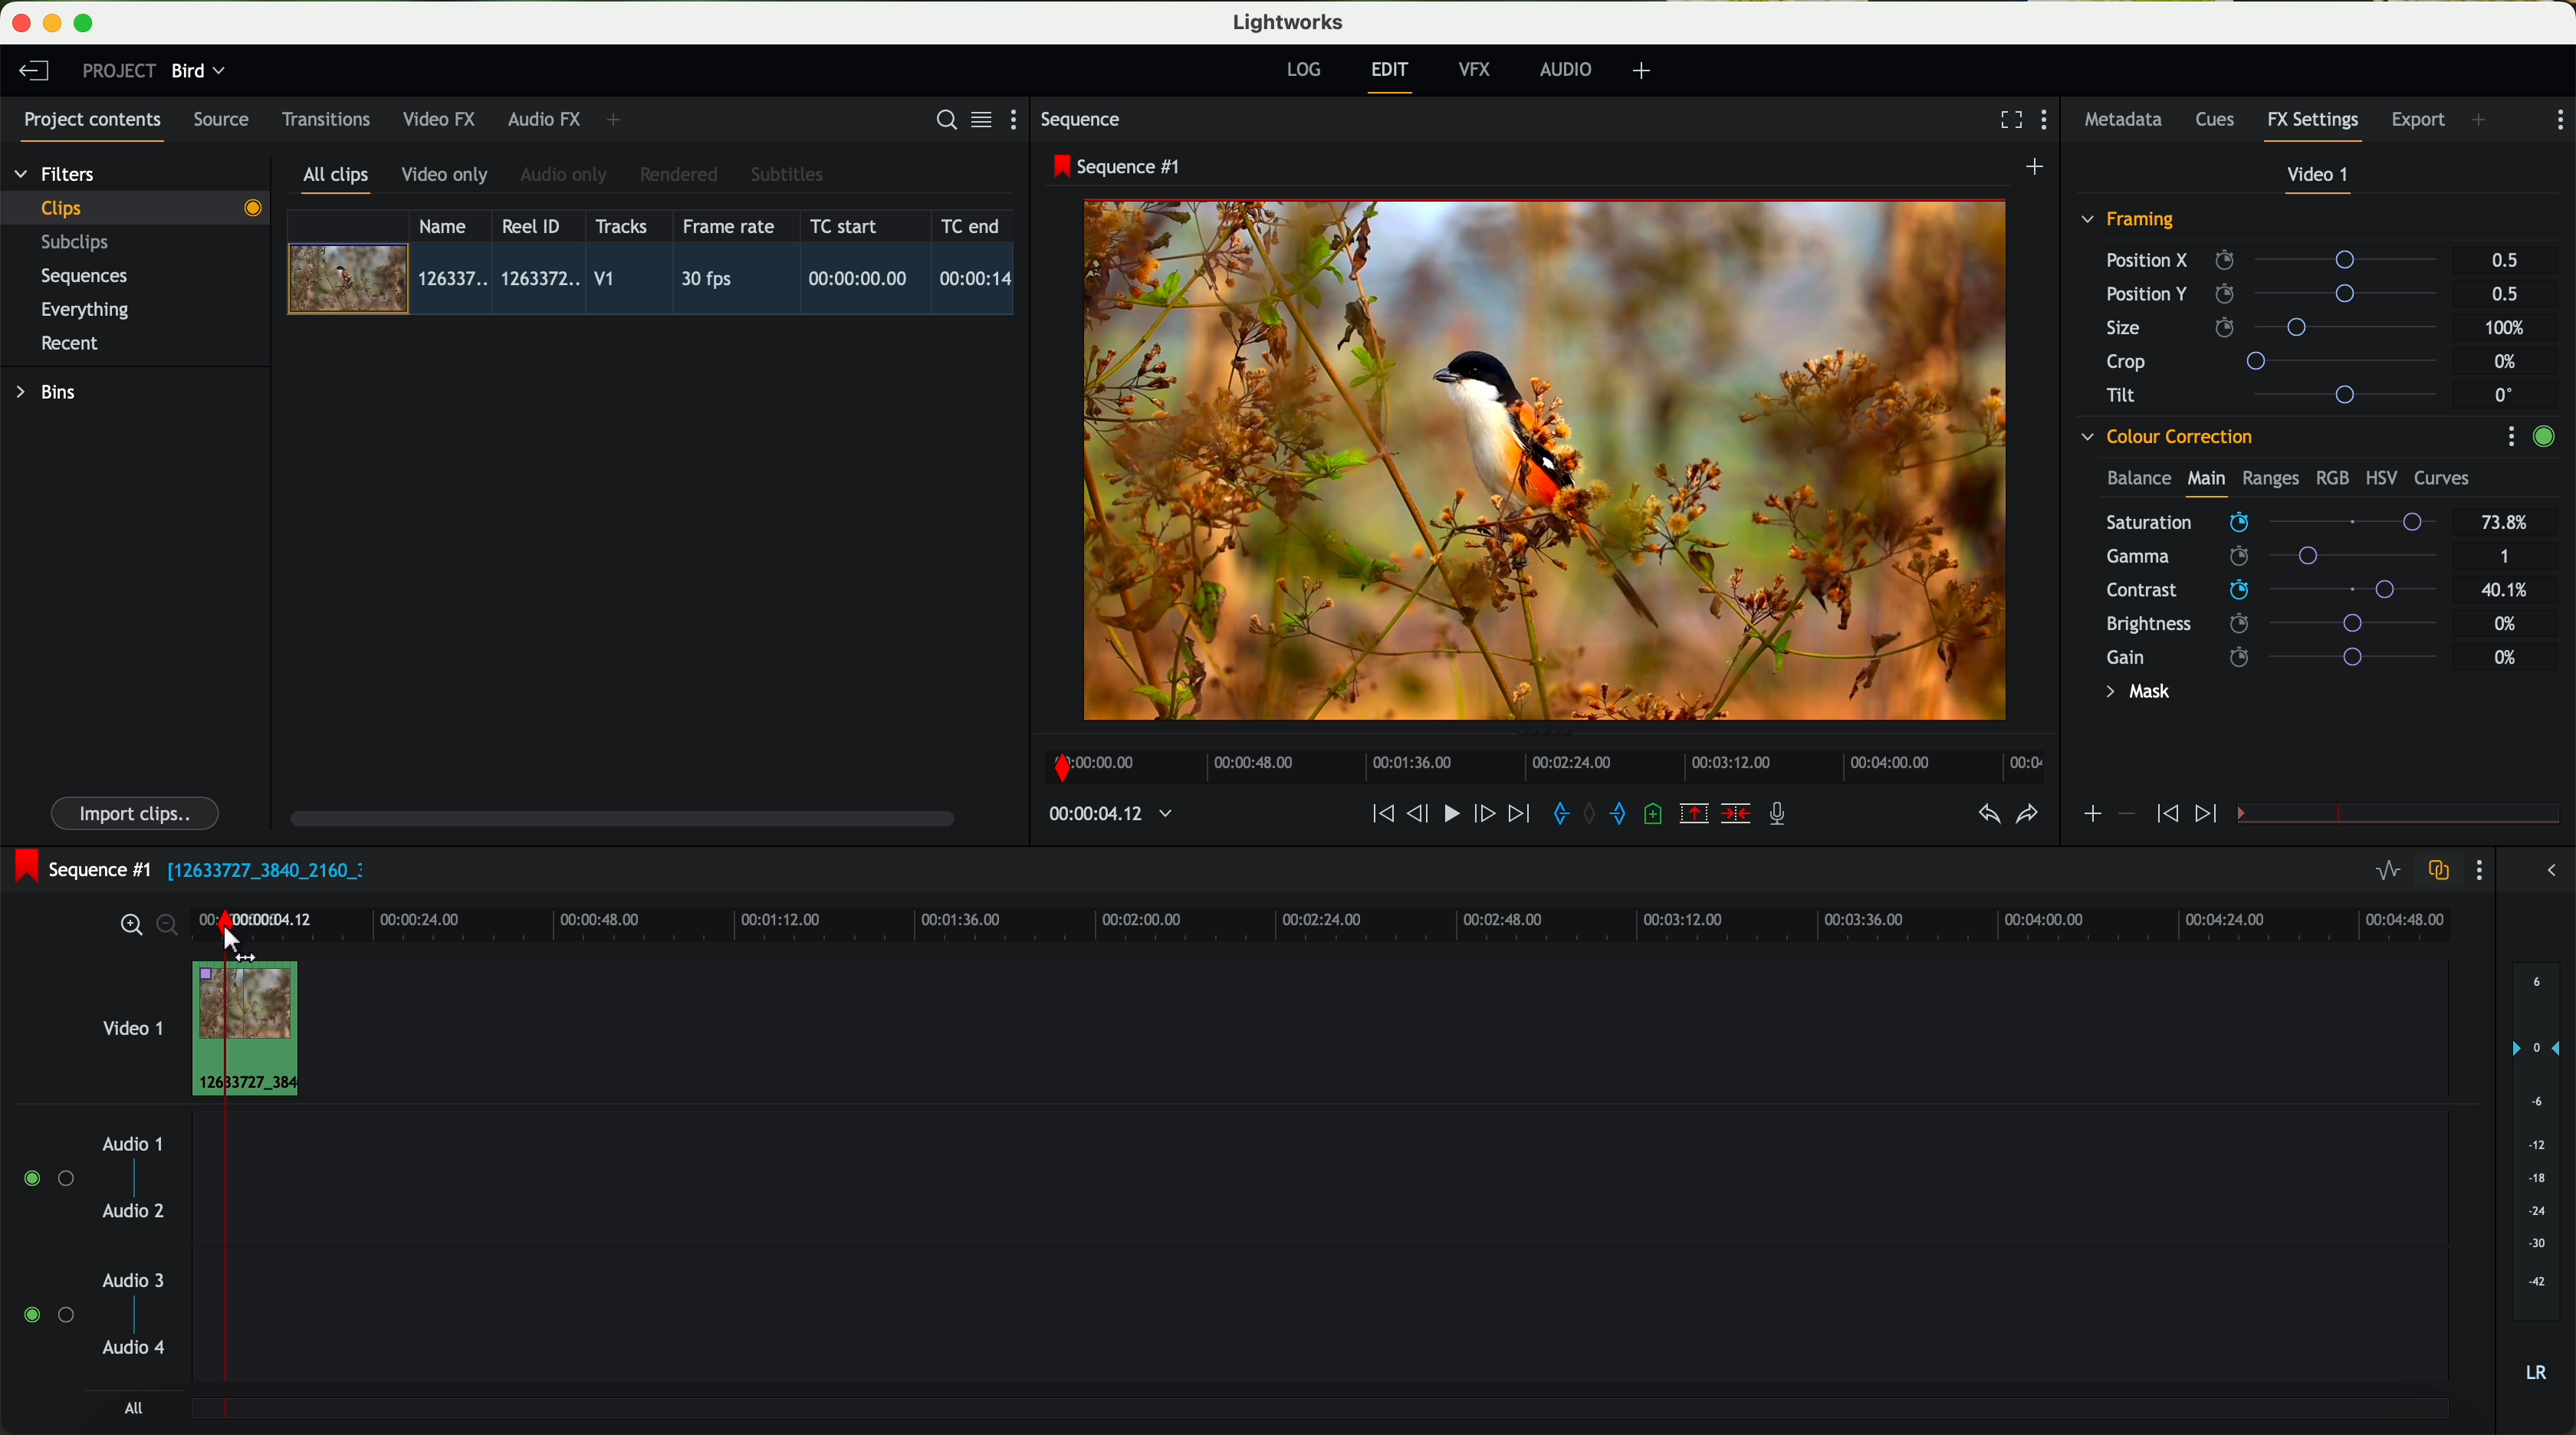 The height and width of the screenshot is (1435, 2576). What do you see at coordinates (57, 173) in the screenshot?
I see `filters` at bounding box center [57, 173].